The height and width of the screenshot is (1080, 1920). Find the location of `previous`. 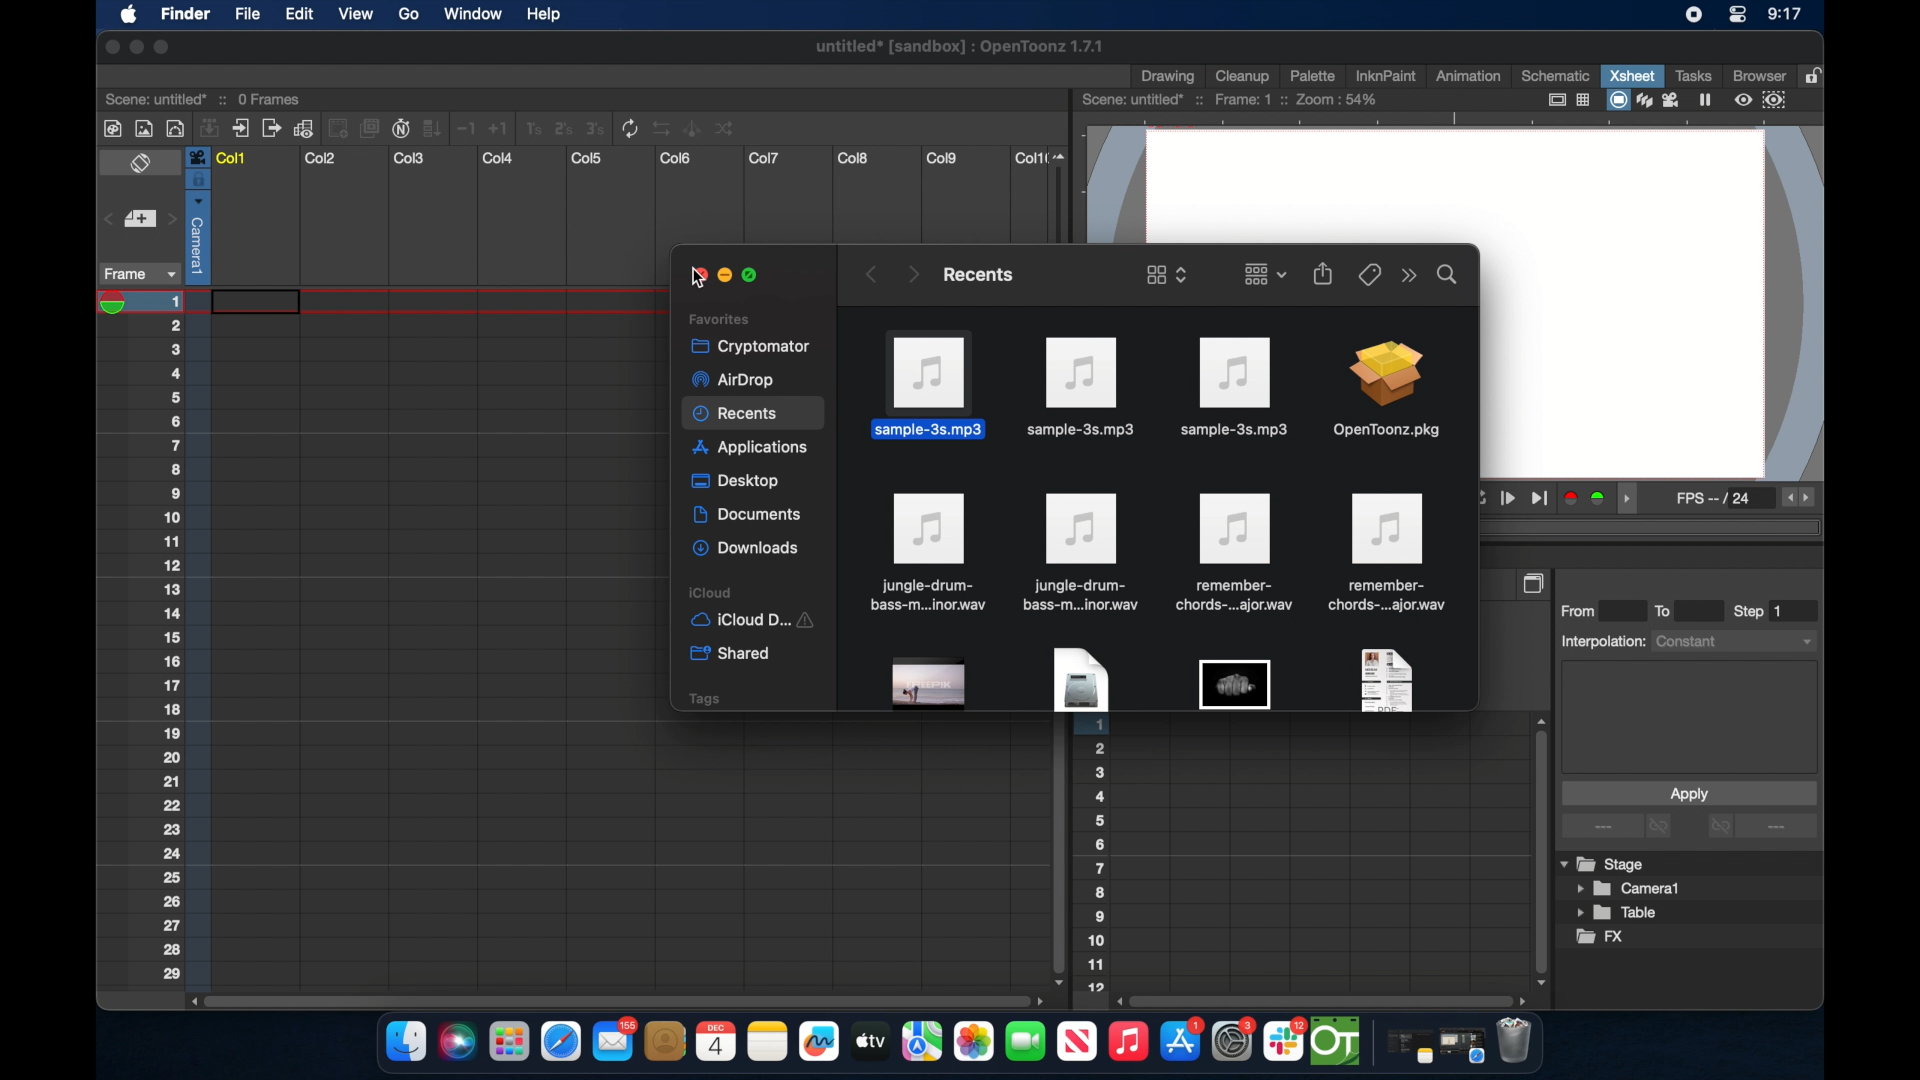

previous is located at coordinates (869, 274).